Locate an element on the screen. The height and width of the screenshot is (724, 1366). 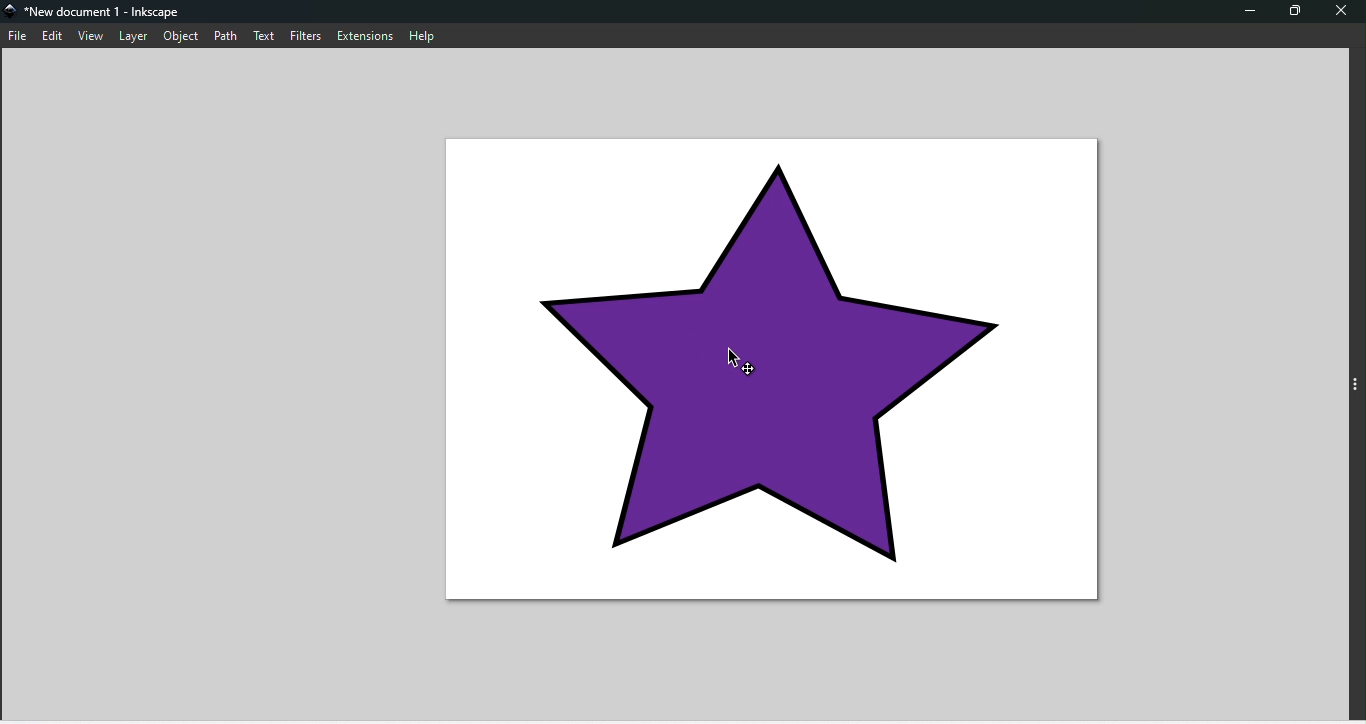
Extensions is located at coordinates (365, 38).